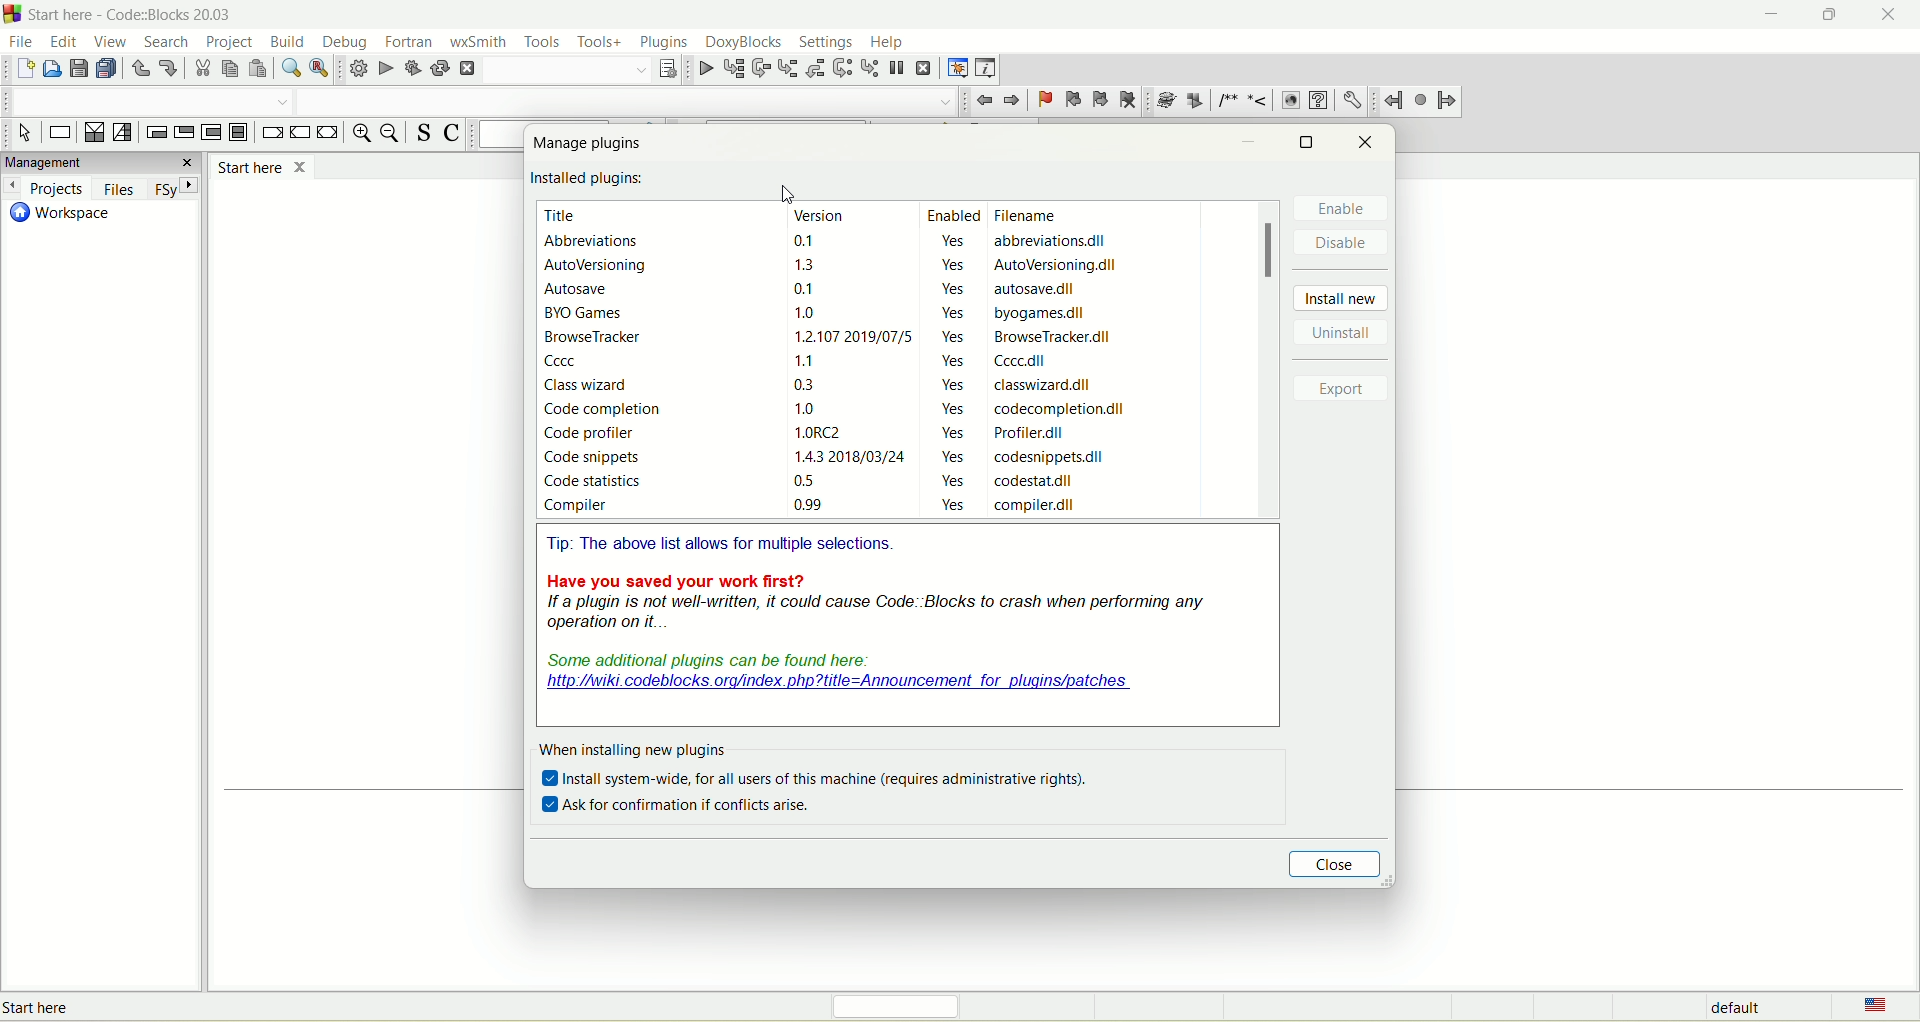  What do you see at coordinates (116, 188) in the screenshot?
I see `files` at bounding box center [116, 188].